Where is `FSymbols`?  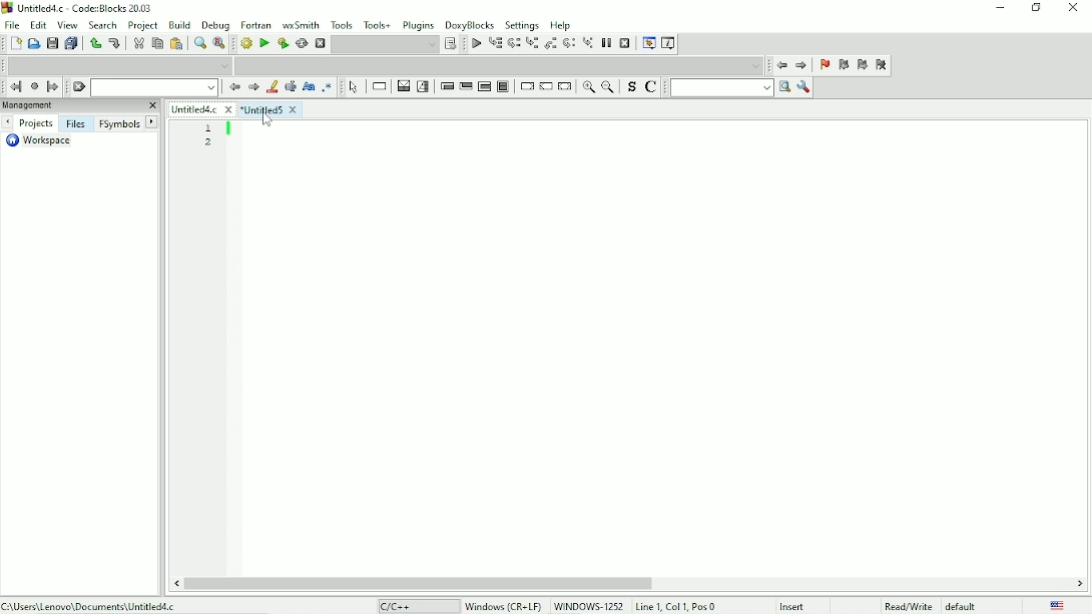 FSymbols is located at coordinates (120, 124).